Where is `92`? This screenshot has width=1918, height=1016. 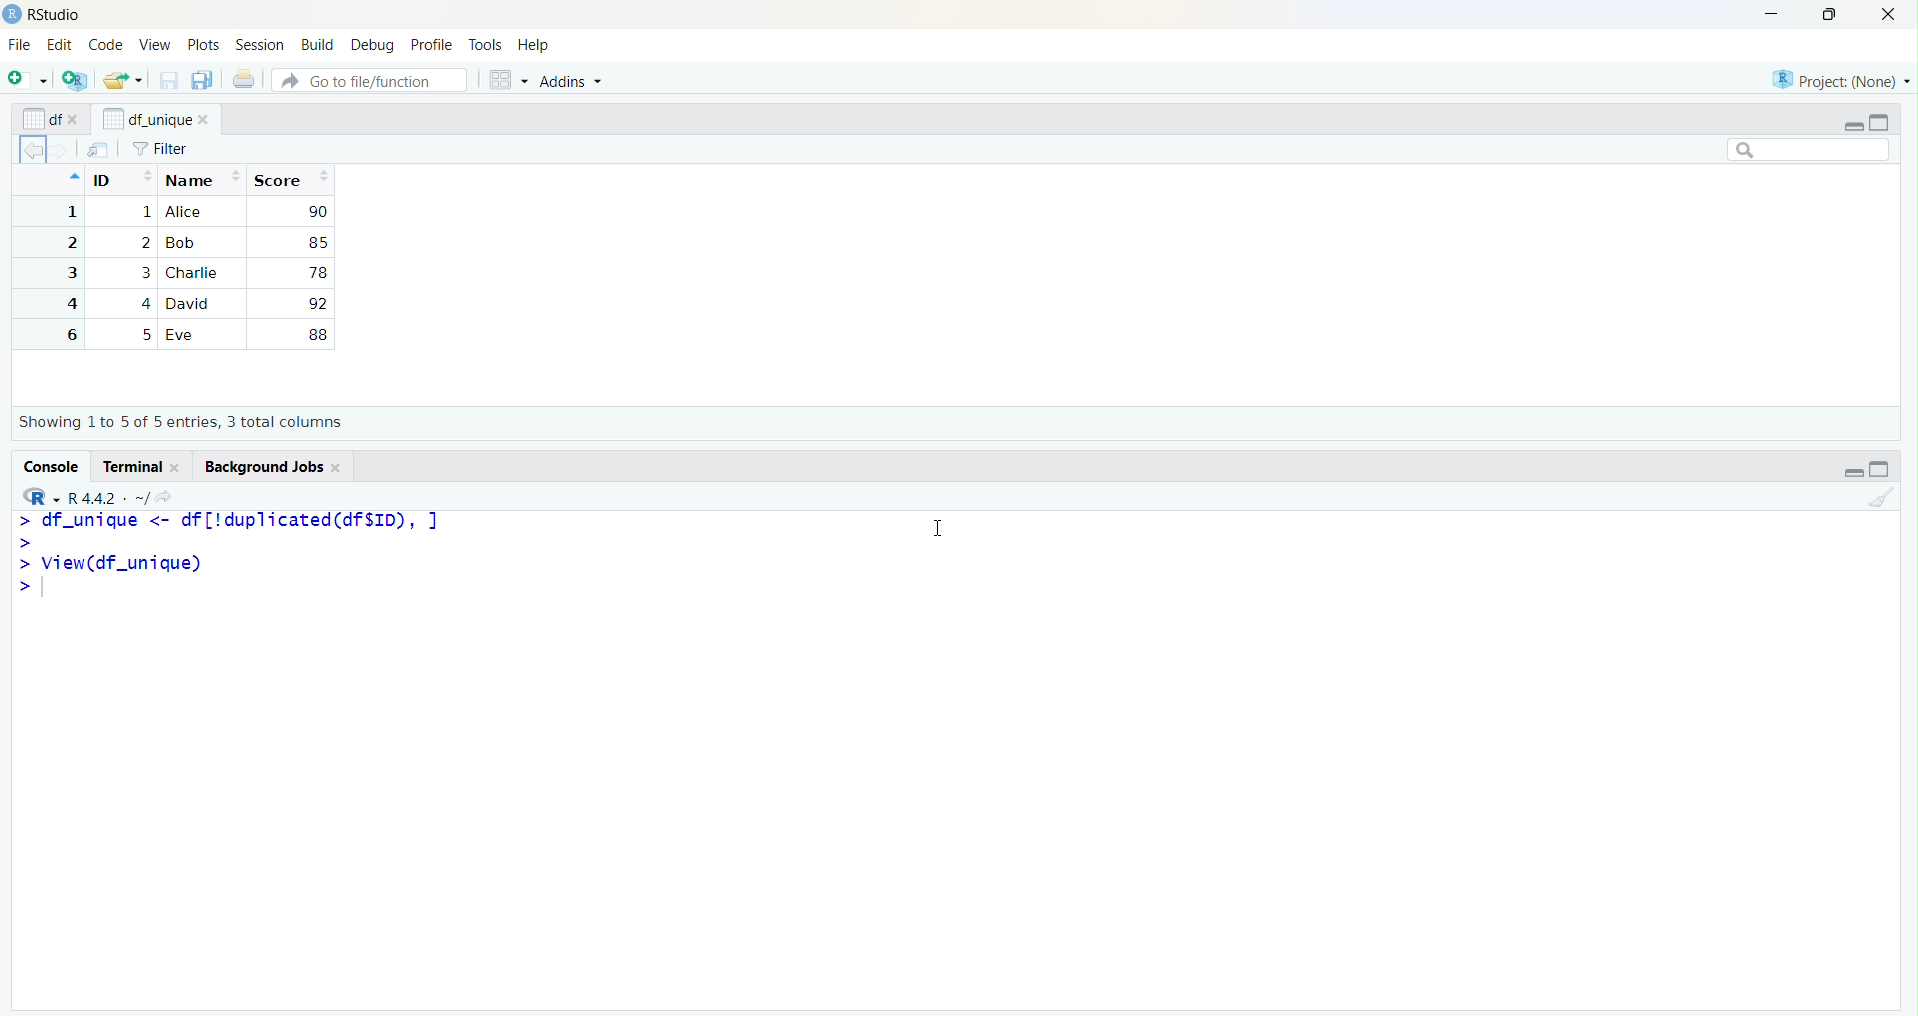 92 is located at coordinates (316, 304).